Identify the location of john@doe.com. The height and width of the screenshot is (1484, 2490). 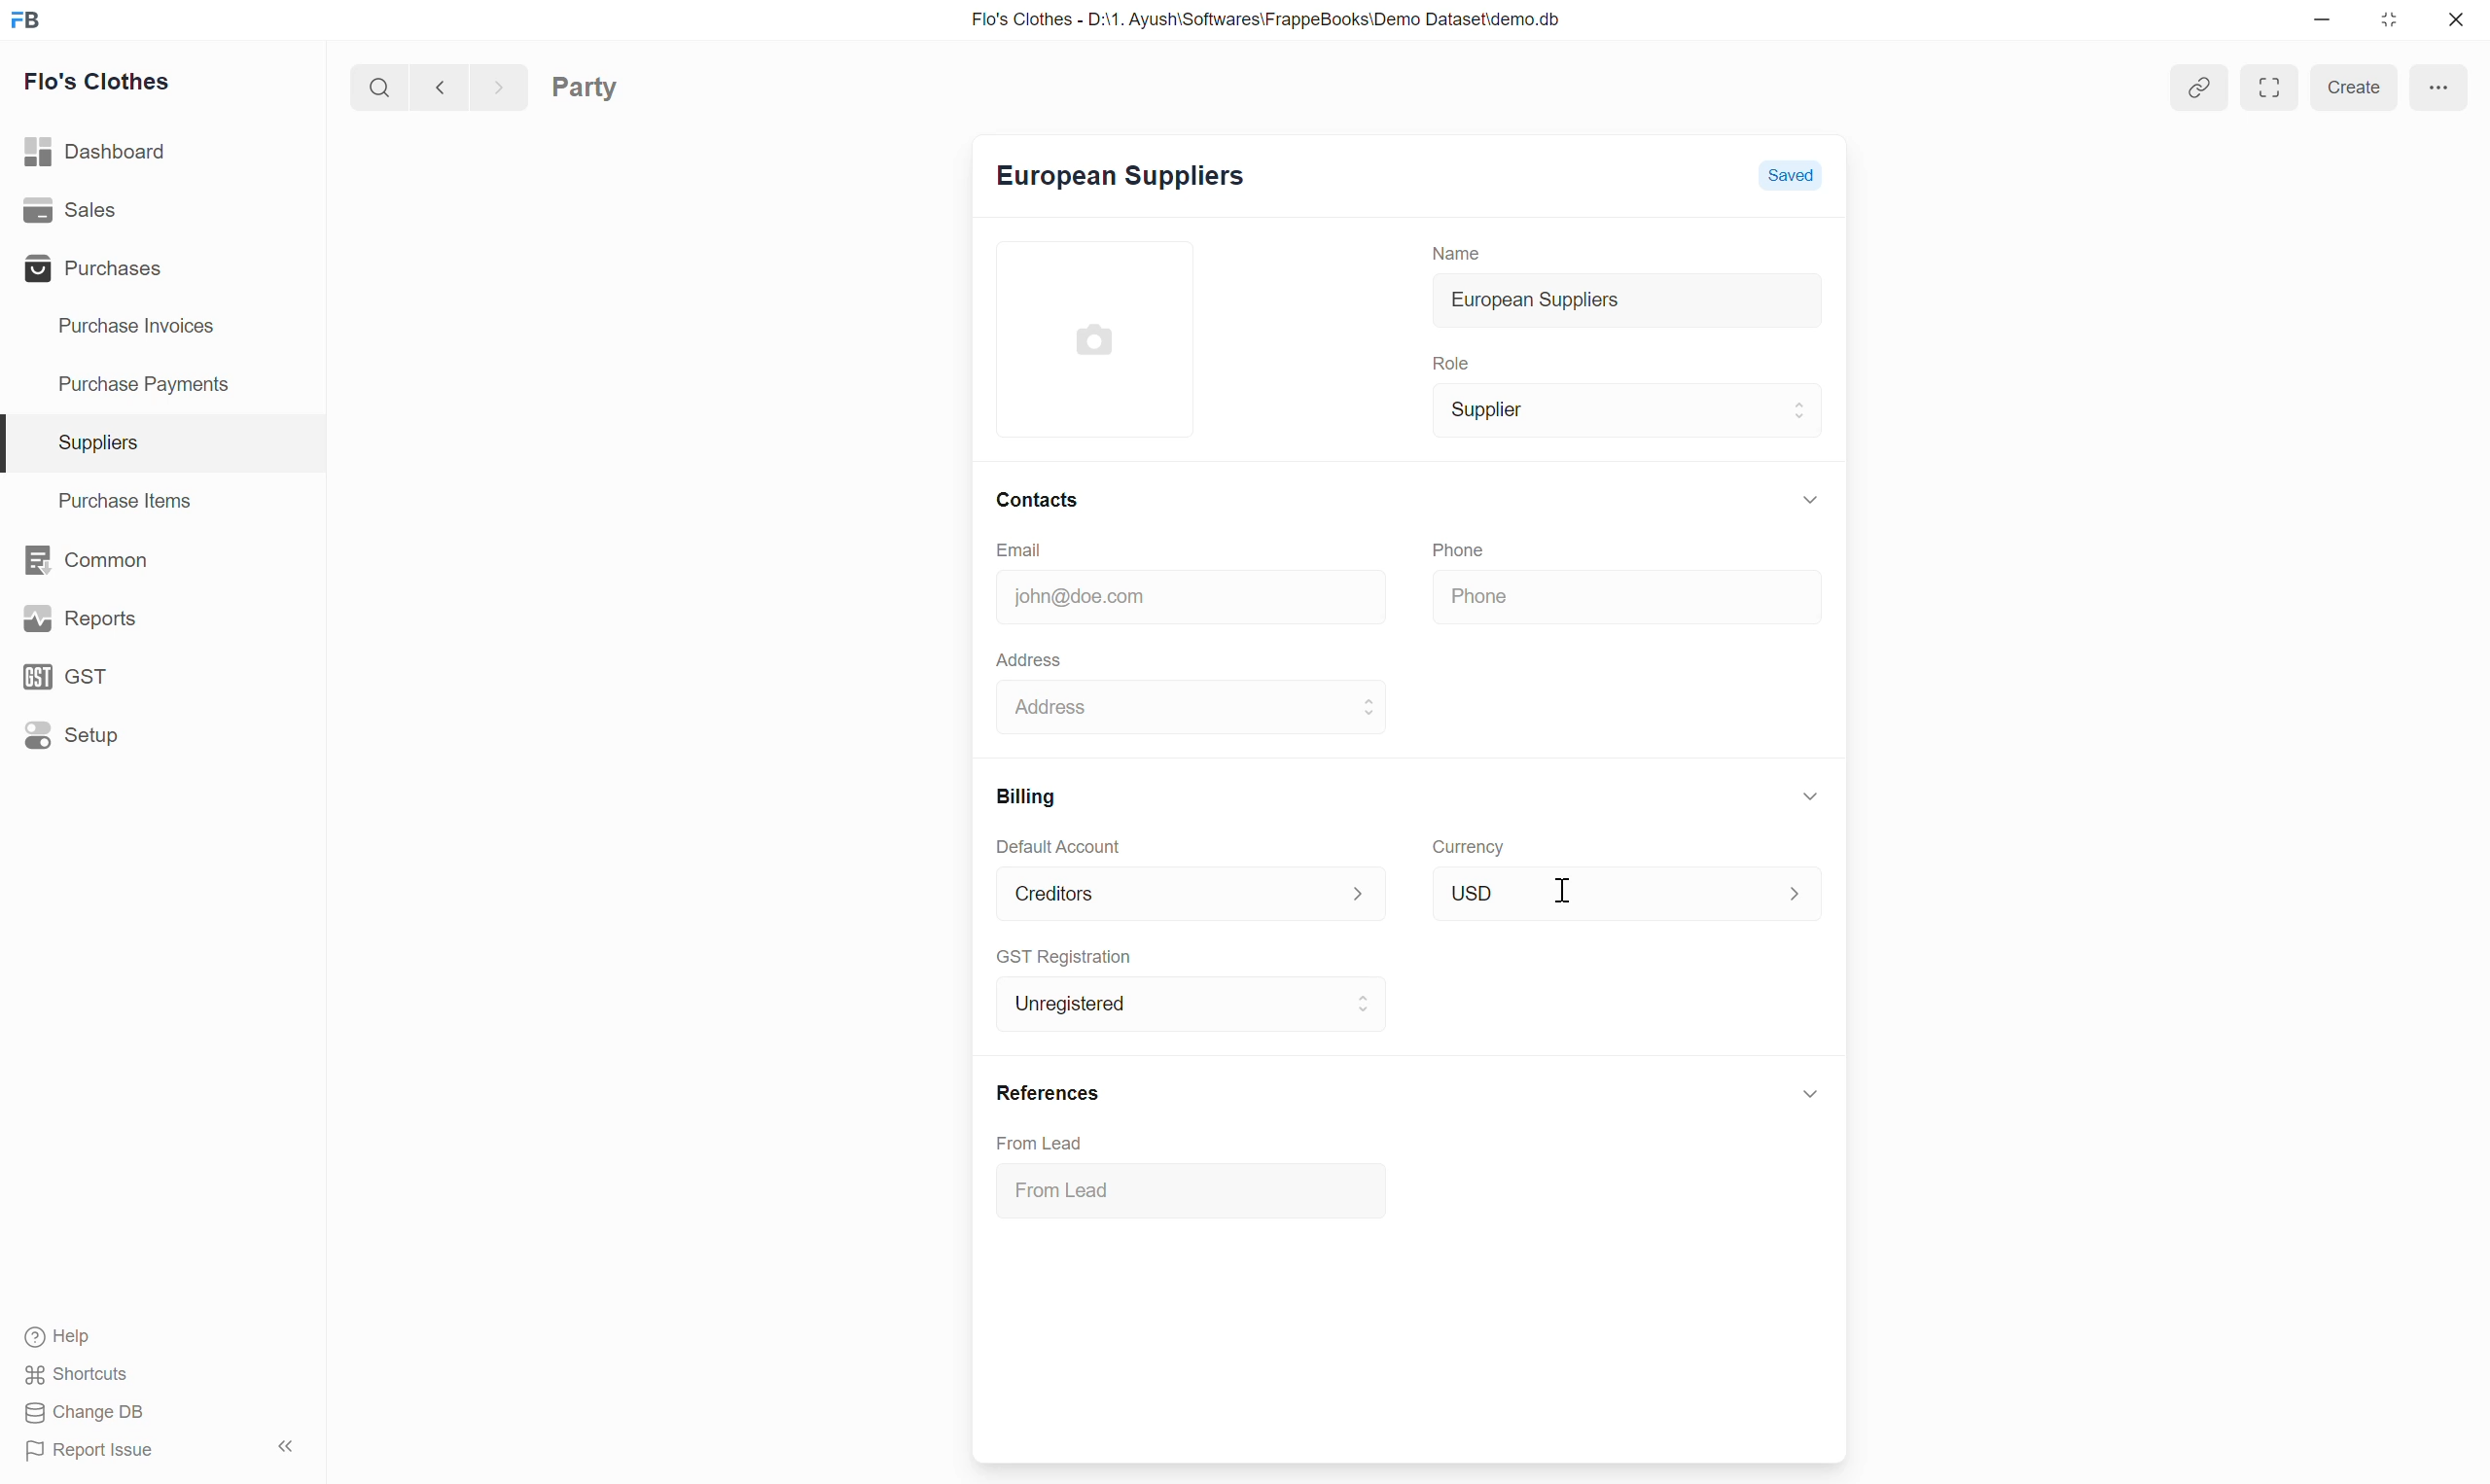
(1071, 594).